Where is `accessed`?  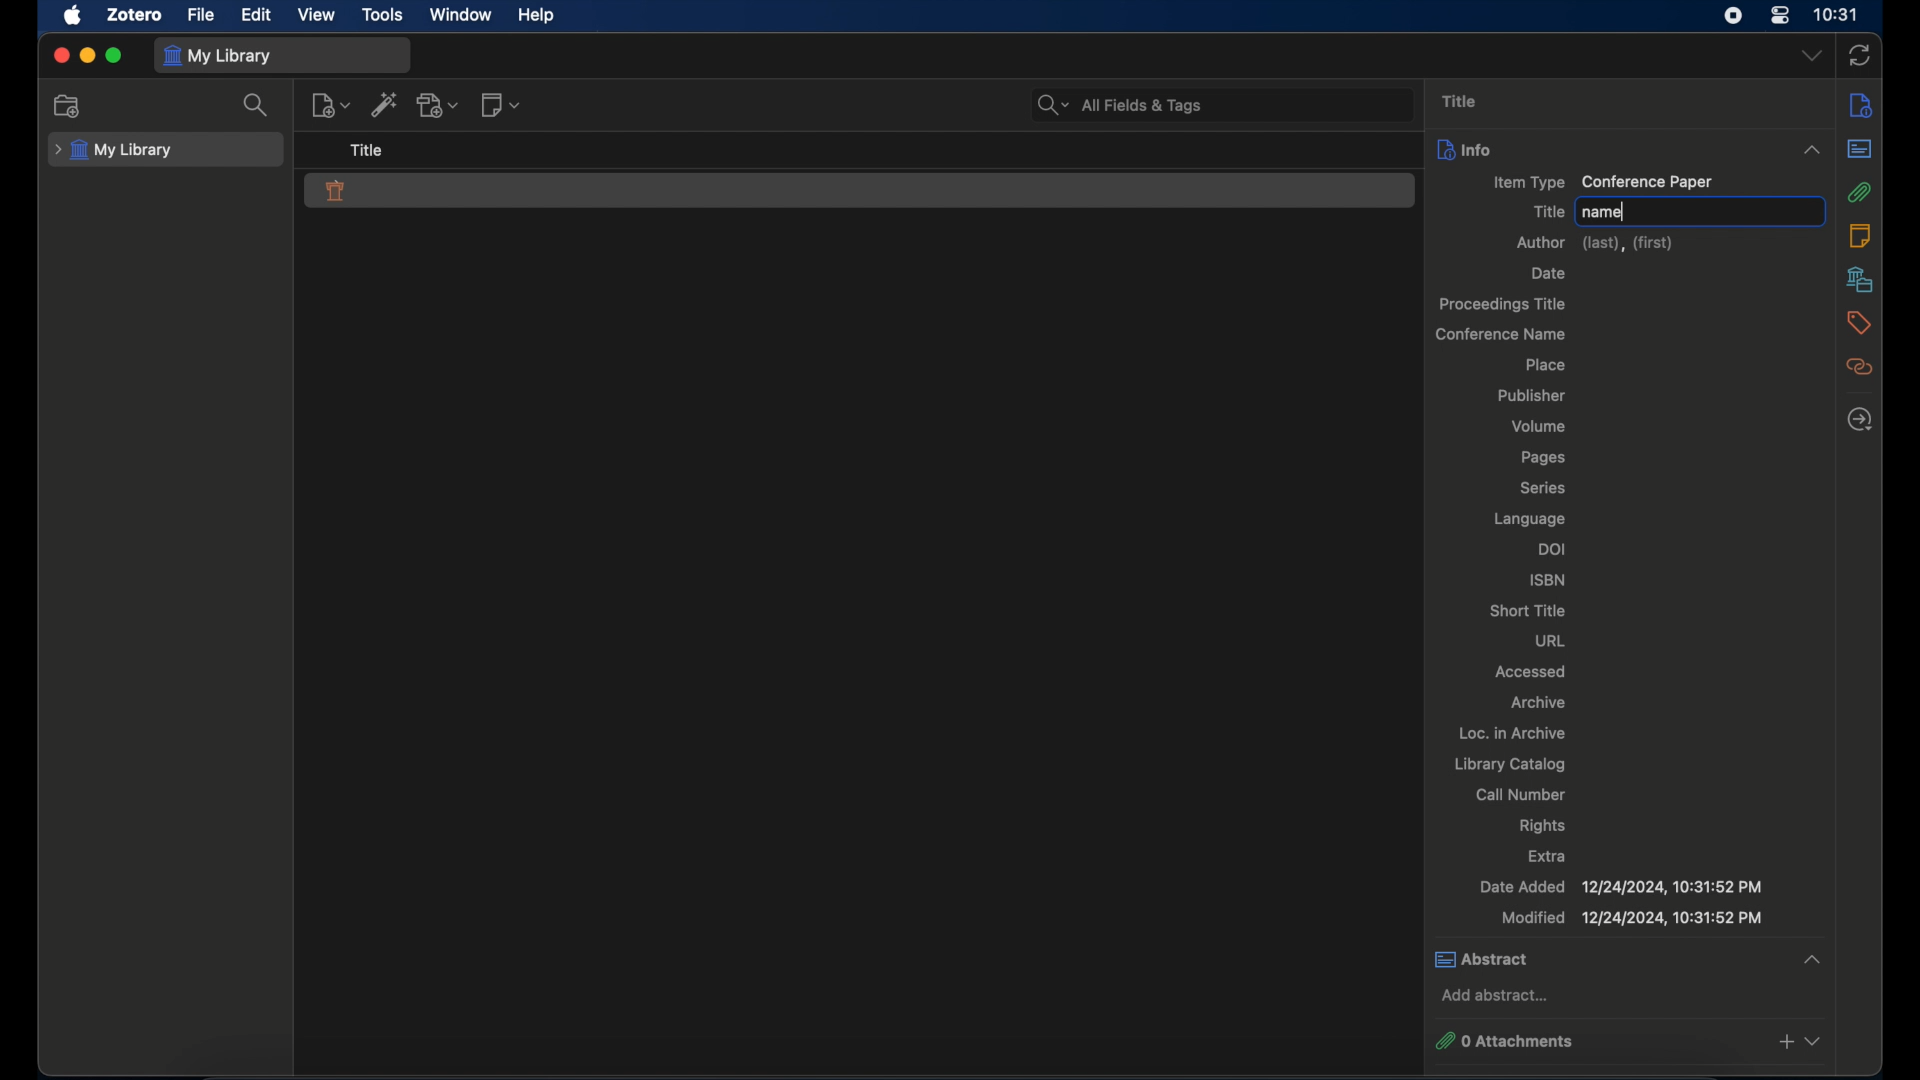 accessed is located at coordinates (1530, 671).